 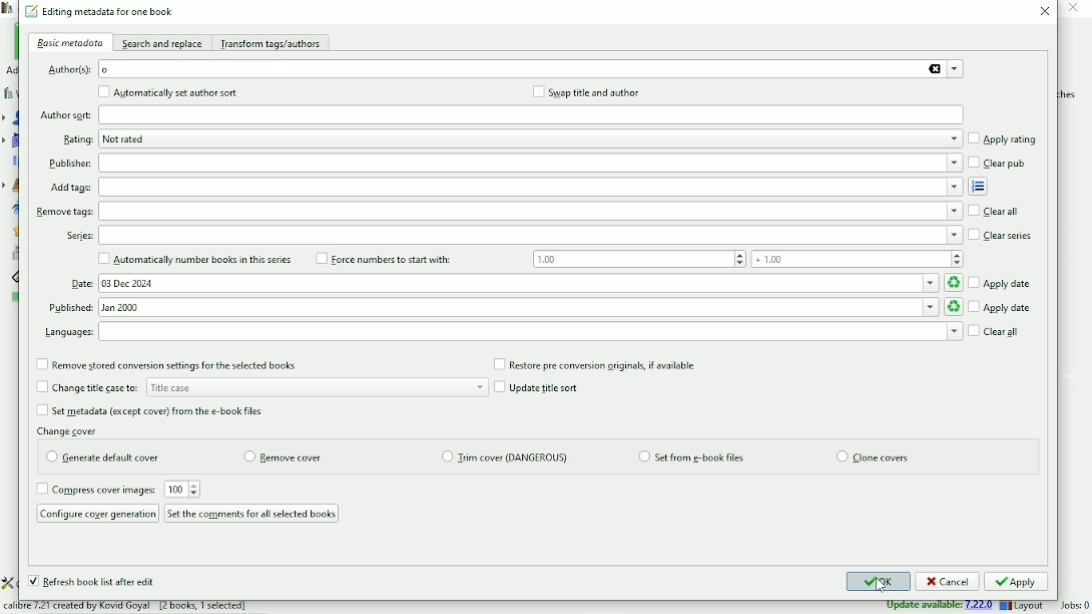 I want to click on trim cover checkbox, so click(x=505, y=457).